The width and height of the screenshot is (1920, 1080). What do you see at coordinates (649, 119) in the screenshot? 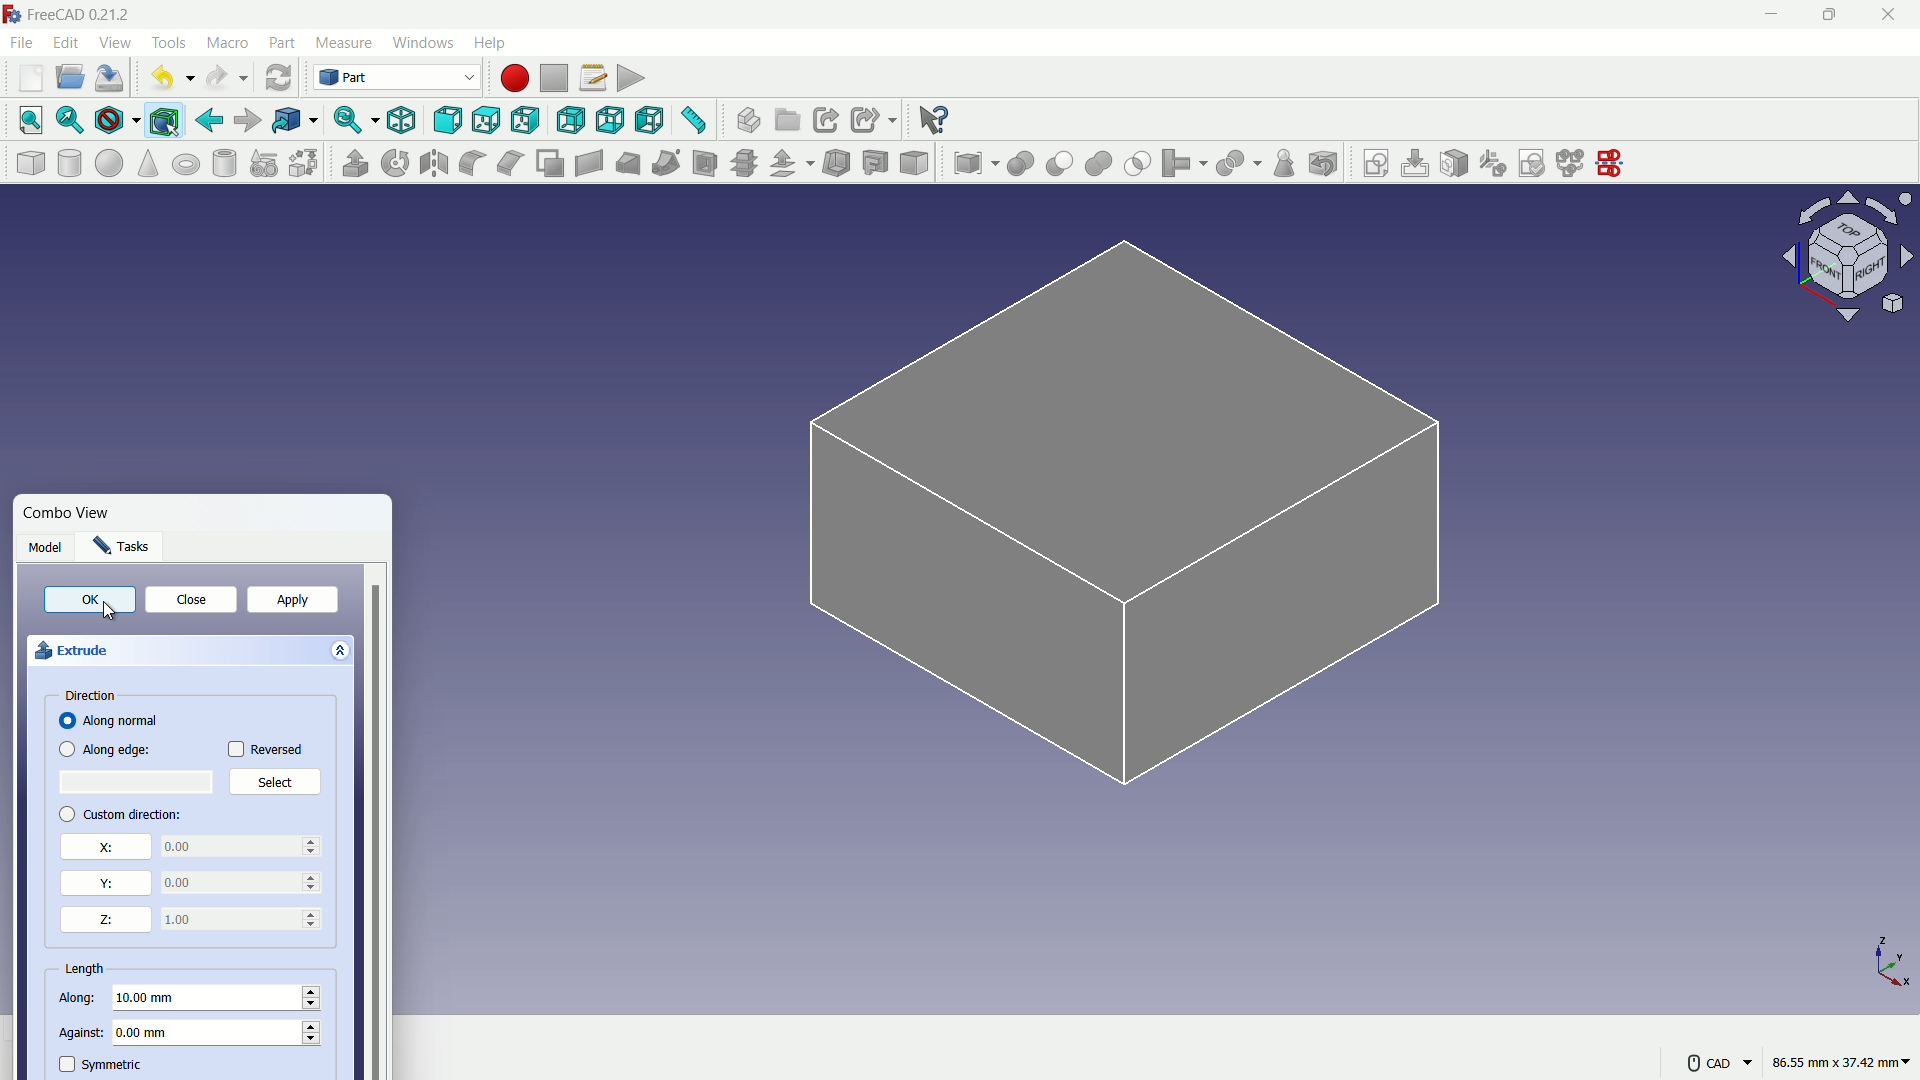
I see `left view` at bounding box center [649, 119].